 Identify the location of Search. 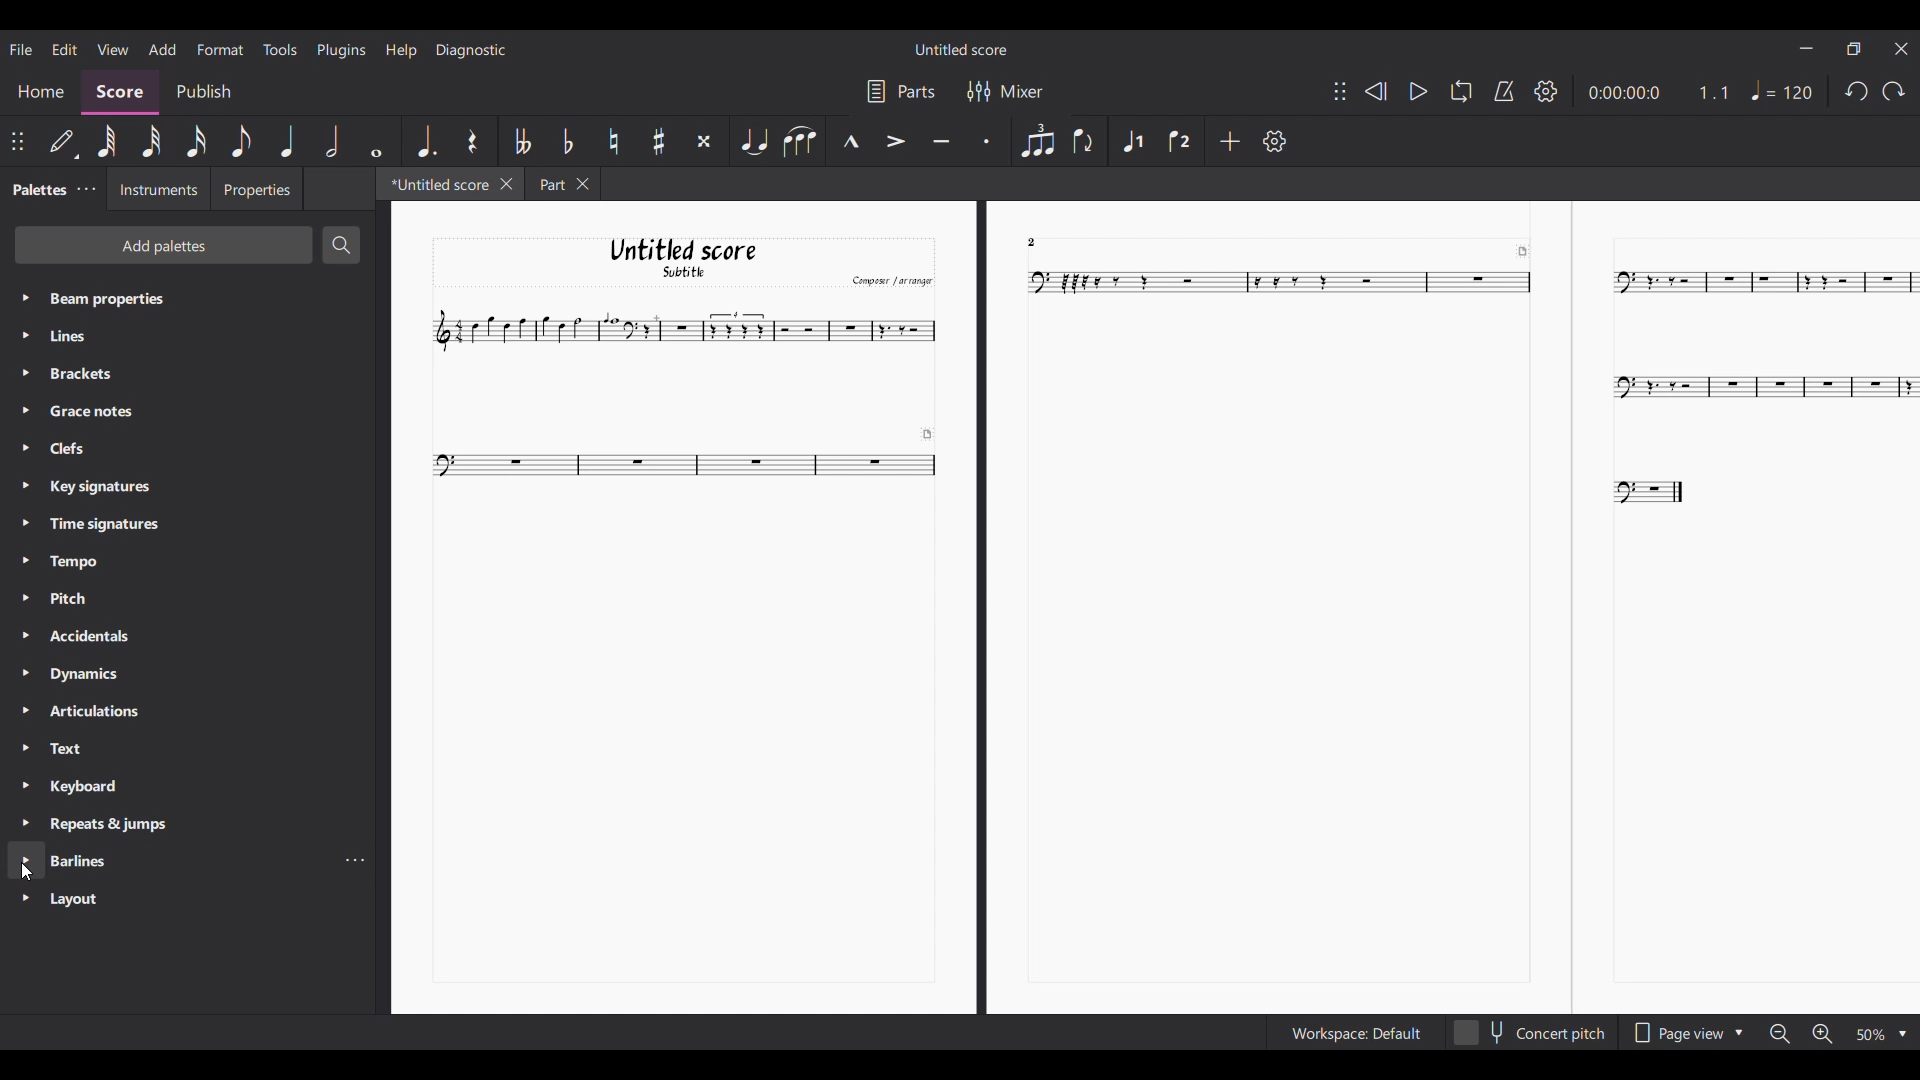
(341, 244).